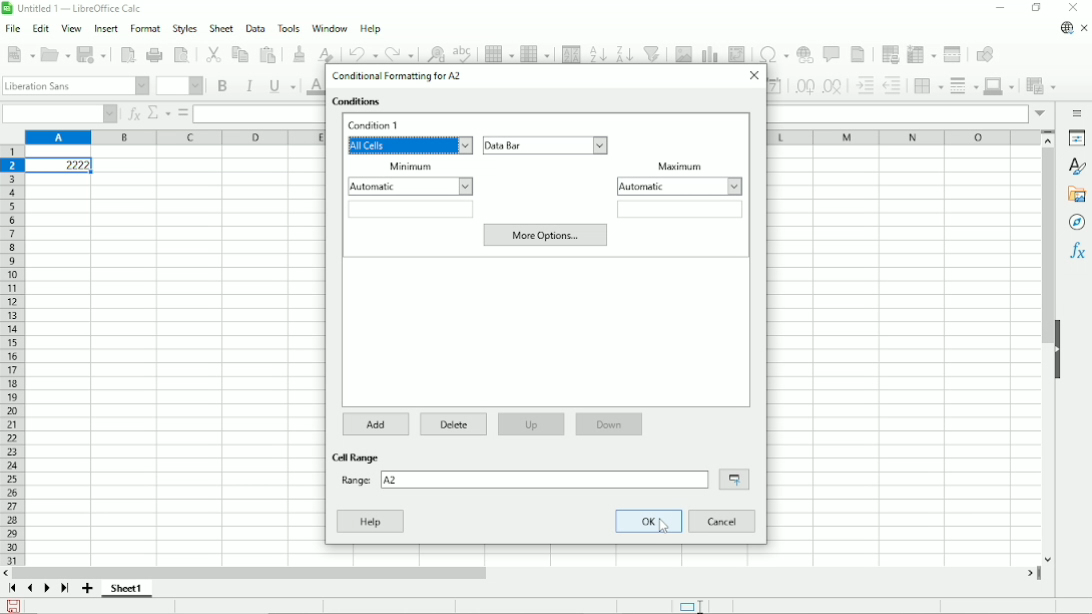  I want to click on Standard selection, so click(690, 605).